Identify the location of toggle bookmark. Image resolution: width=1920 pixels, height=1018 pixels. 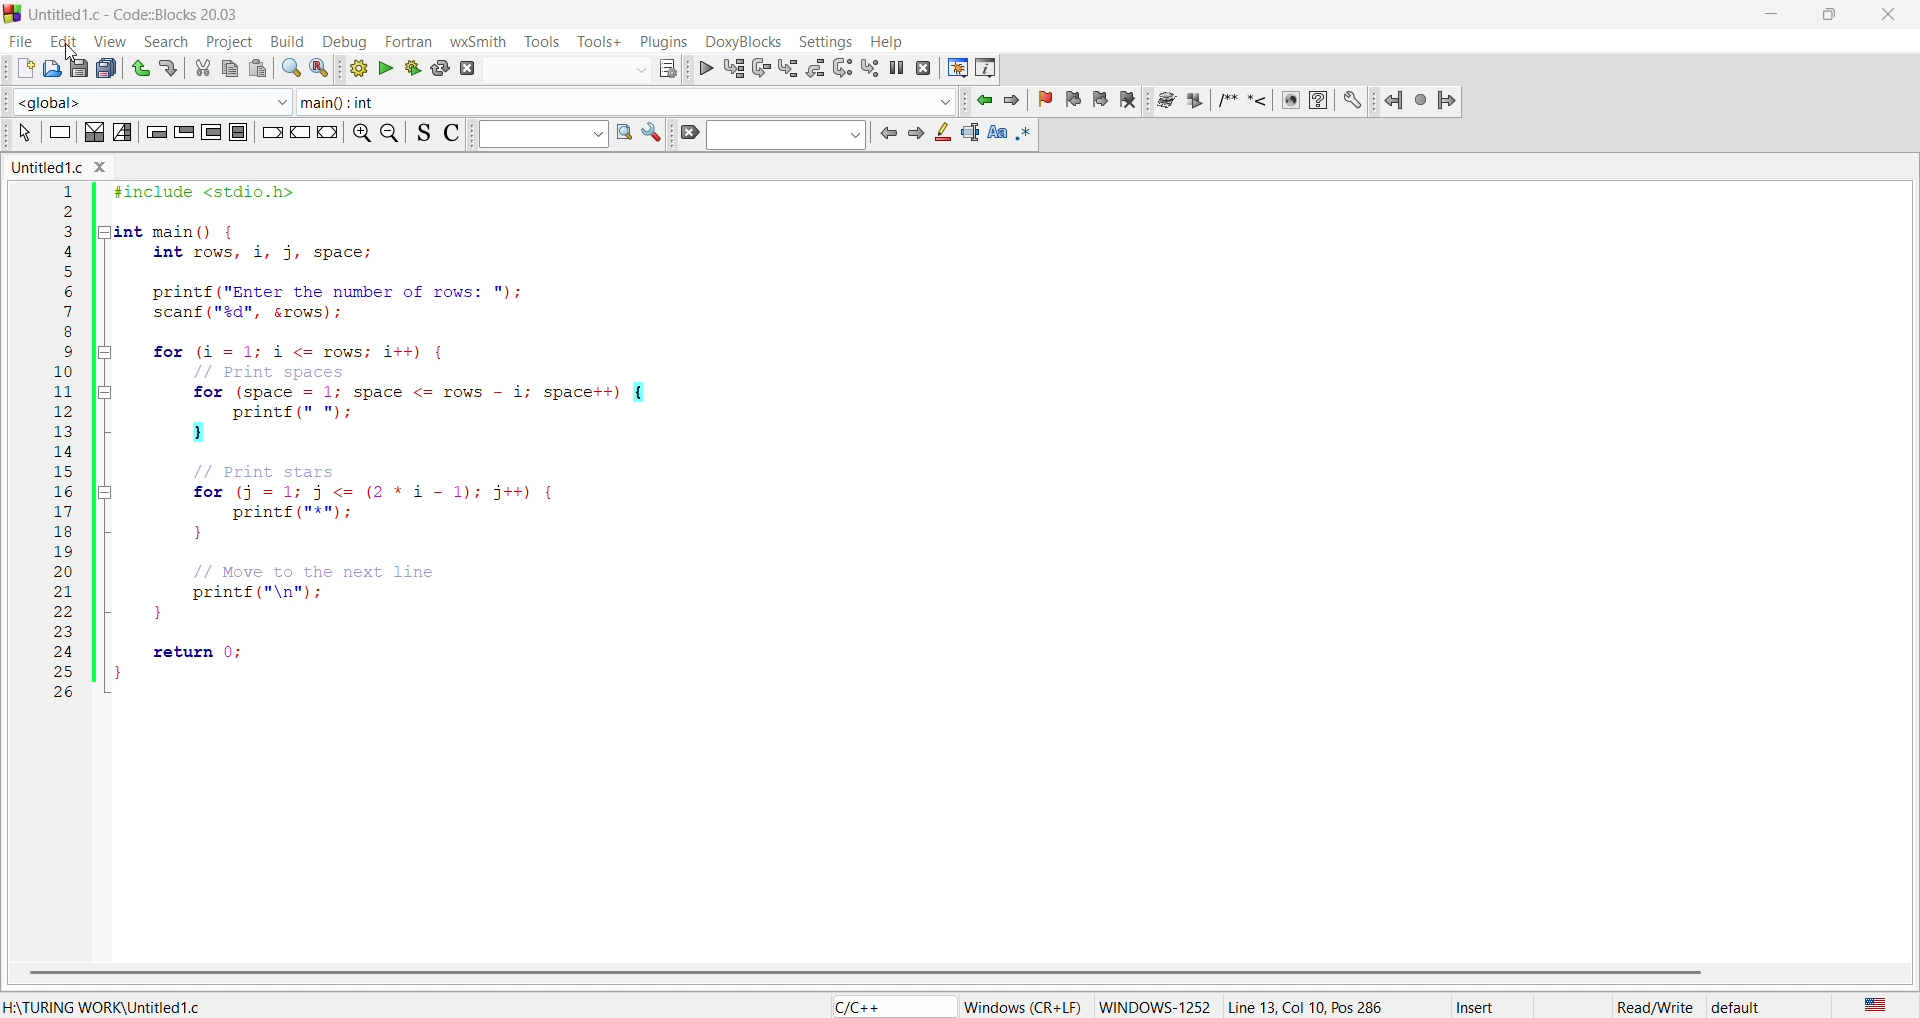
(1046, 100).